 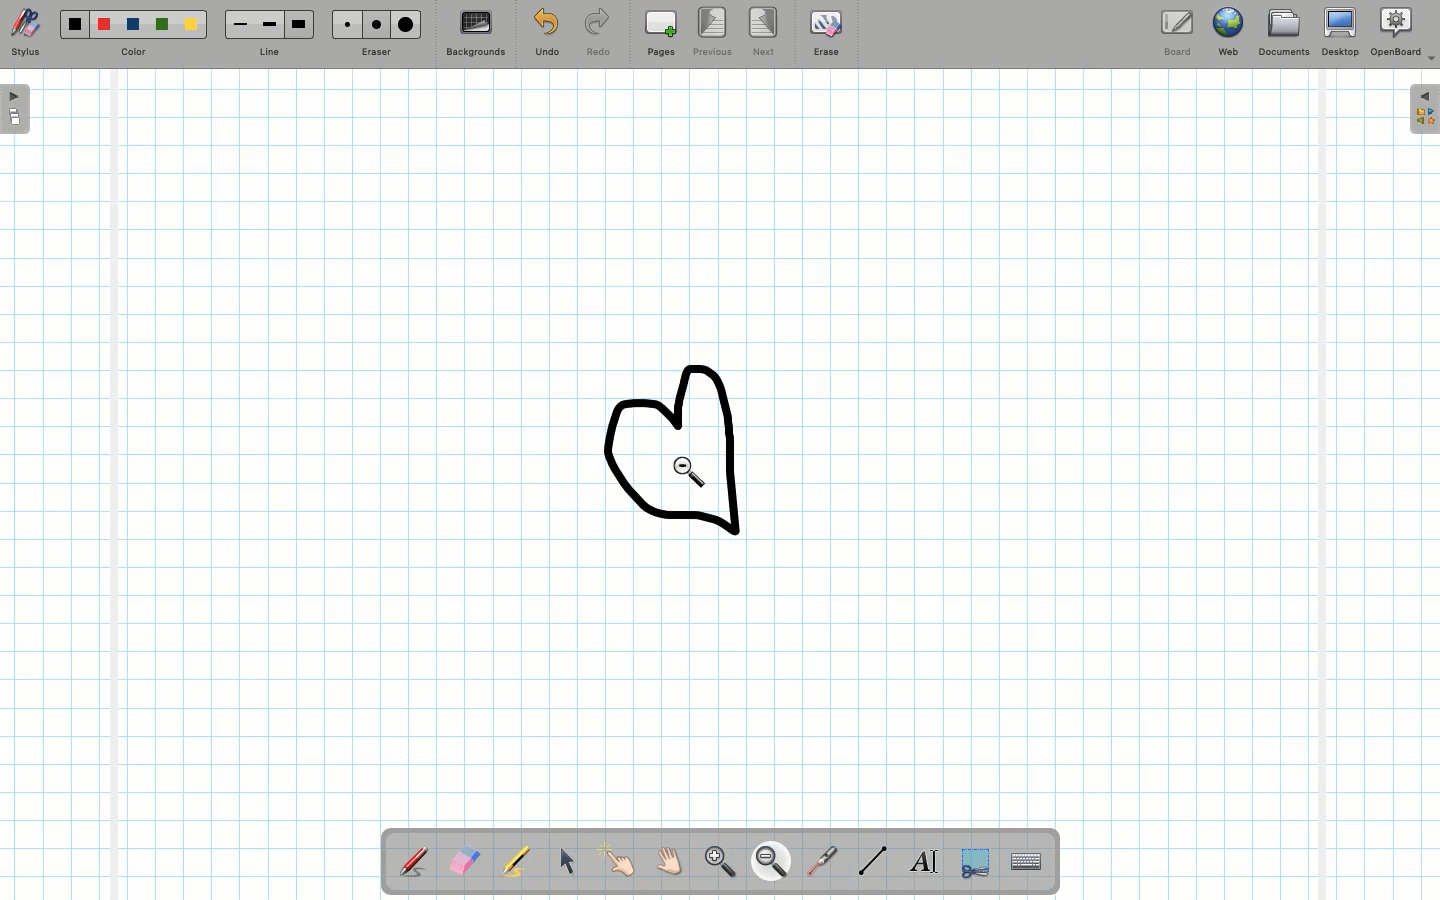 What do you see at coordinates (764, 31) in the screenshot?
I see `Next` at bounding box center [764, 31].